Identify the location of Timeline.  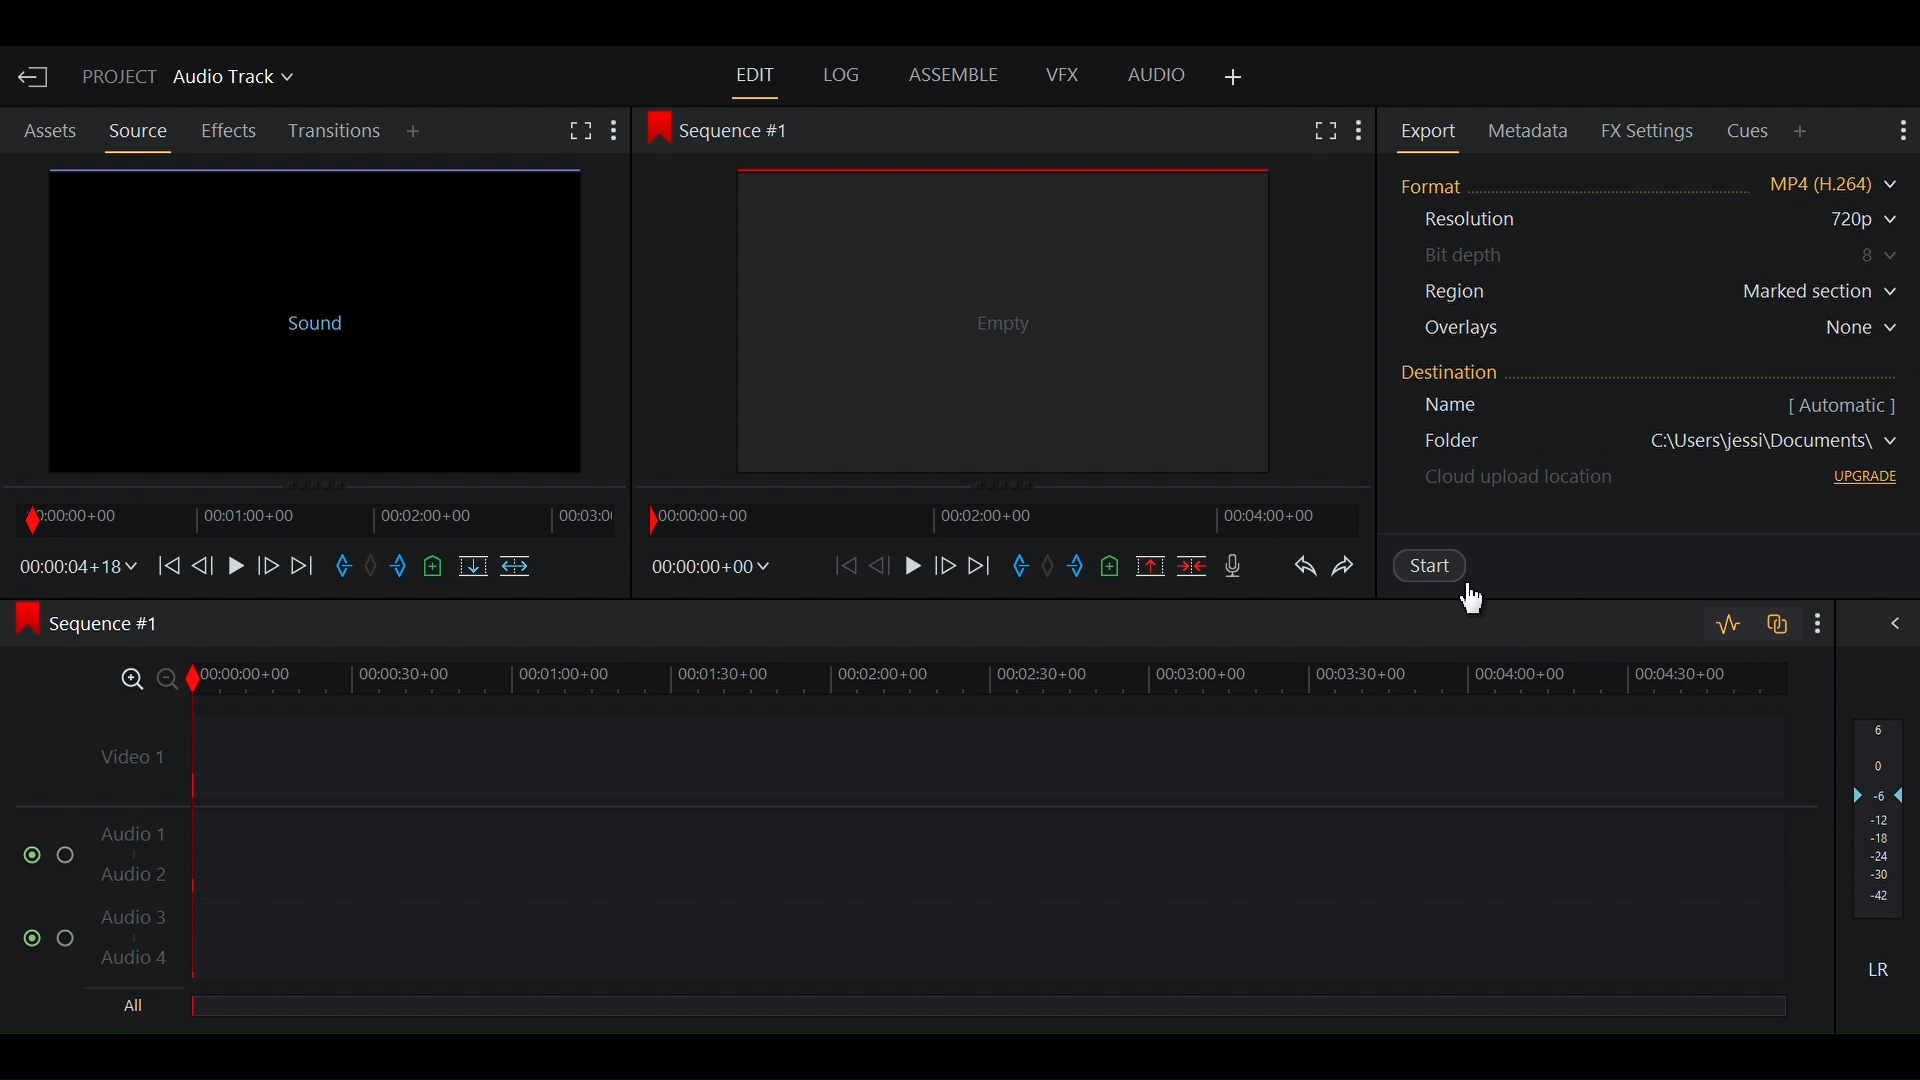
(309, 518).